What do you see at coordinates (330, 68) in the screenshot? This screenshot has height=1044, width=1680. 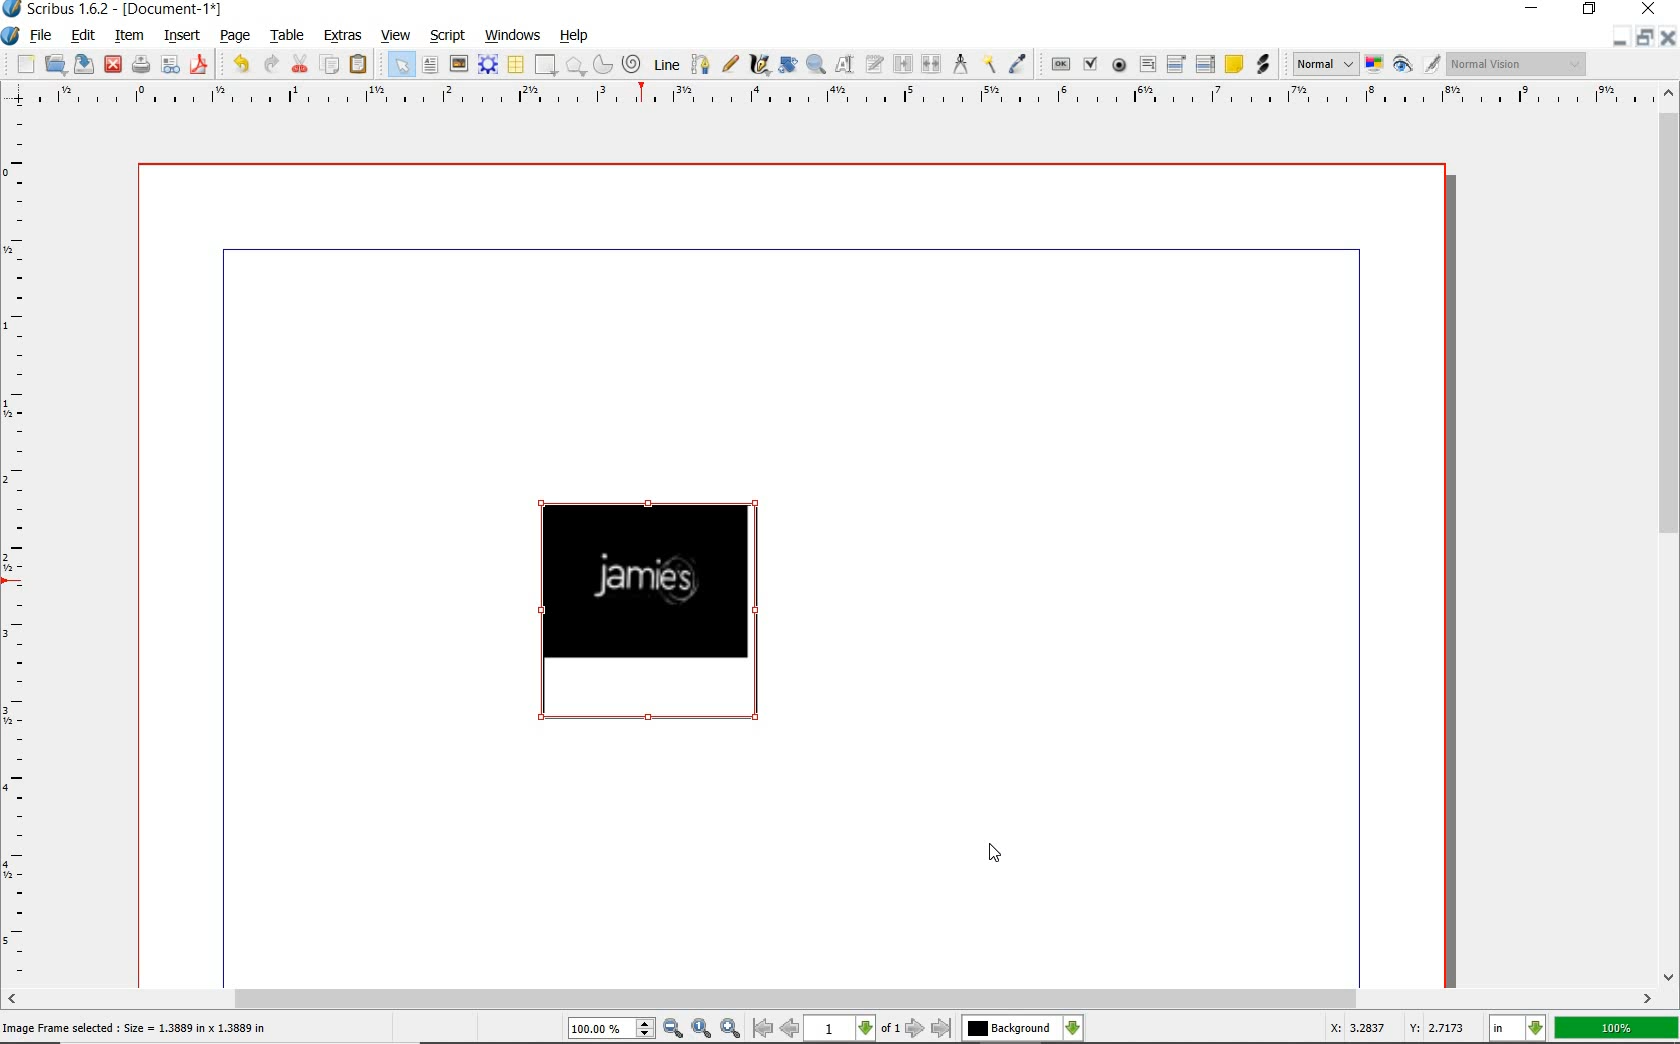 I see `COPY` at bounding box center [330, 68].